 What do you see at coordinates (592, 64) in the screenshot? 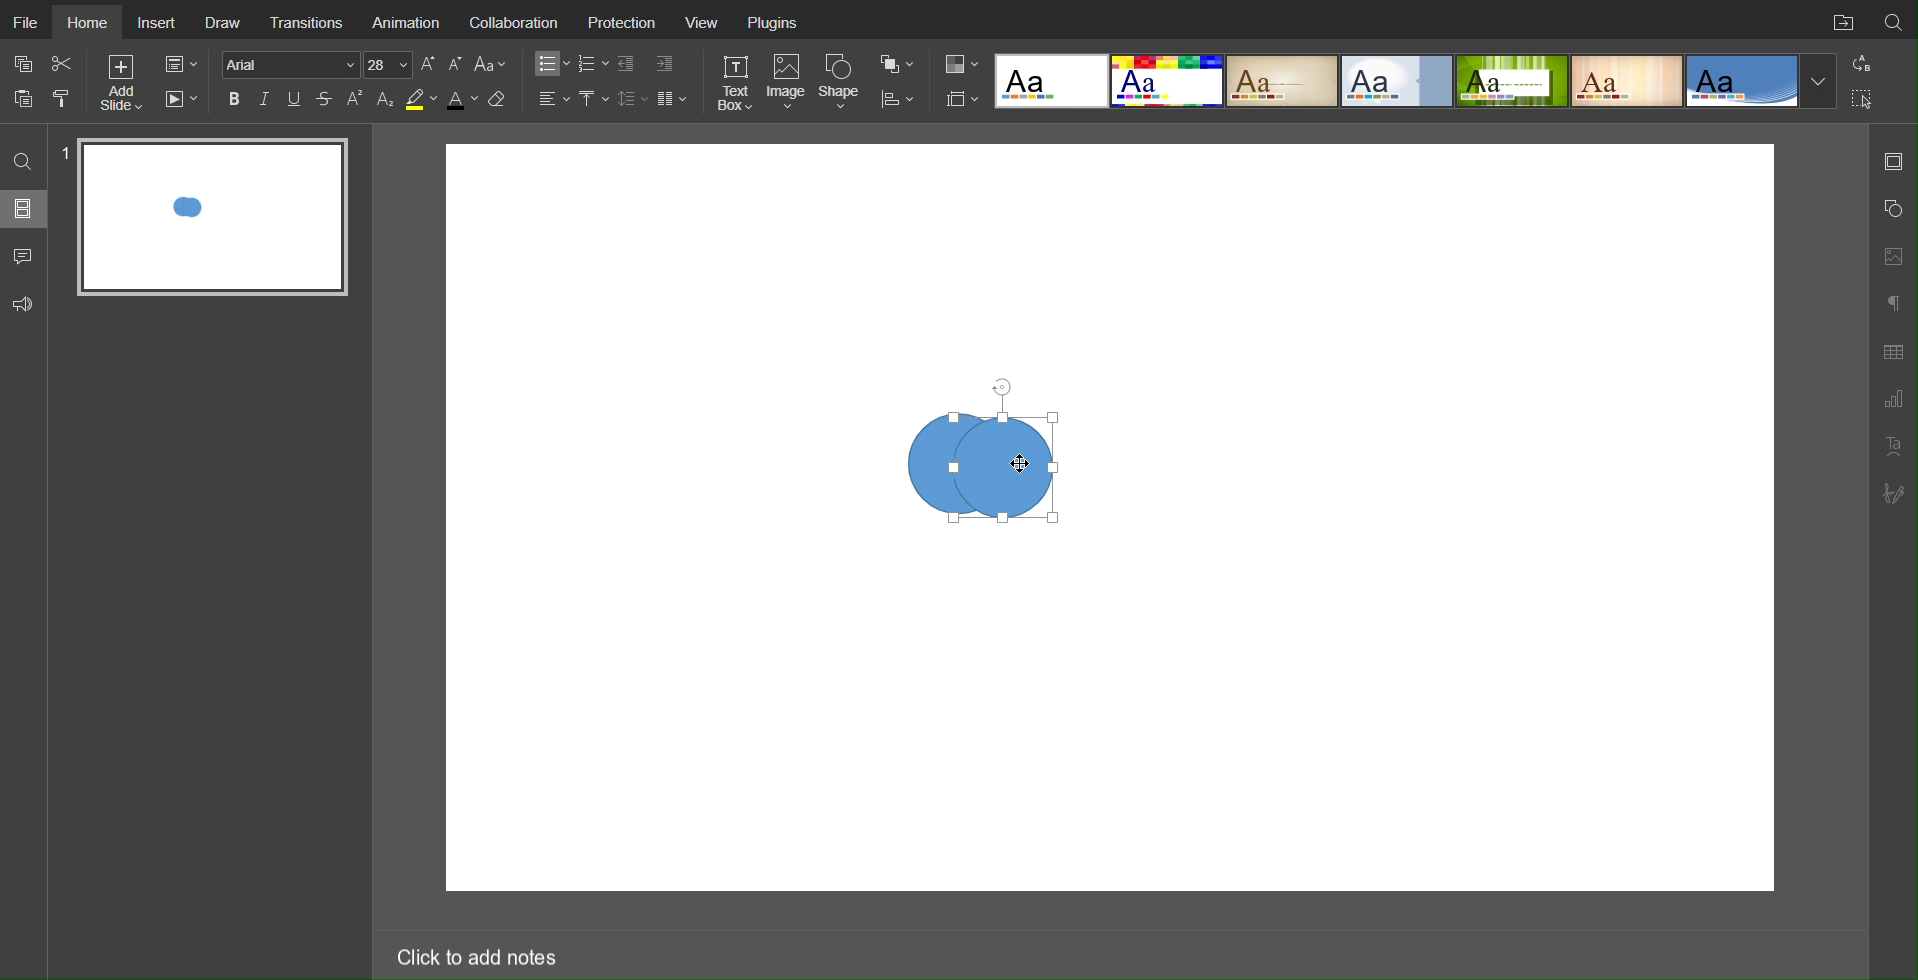
I see `Number List` at bounding box center [592, 64].